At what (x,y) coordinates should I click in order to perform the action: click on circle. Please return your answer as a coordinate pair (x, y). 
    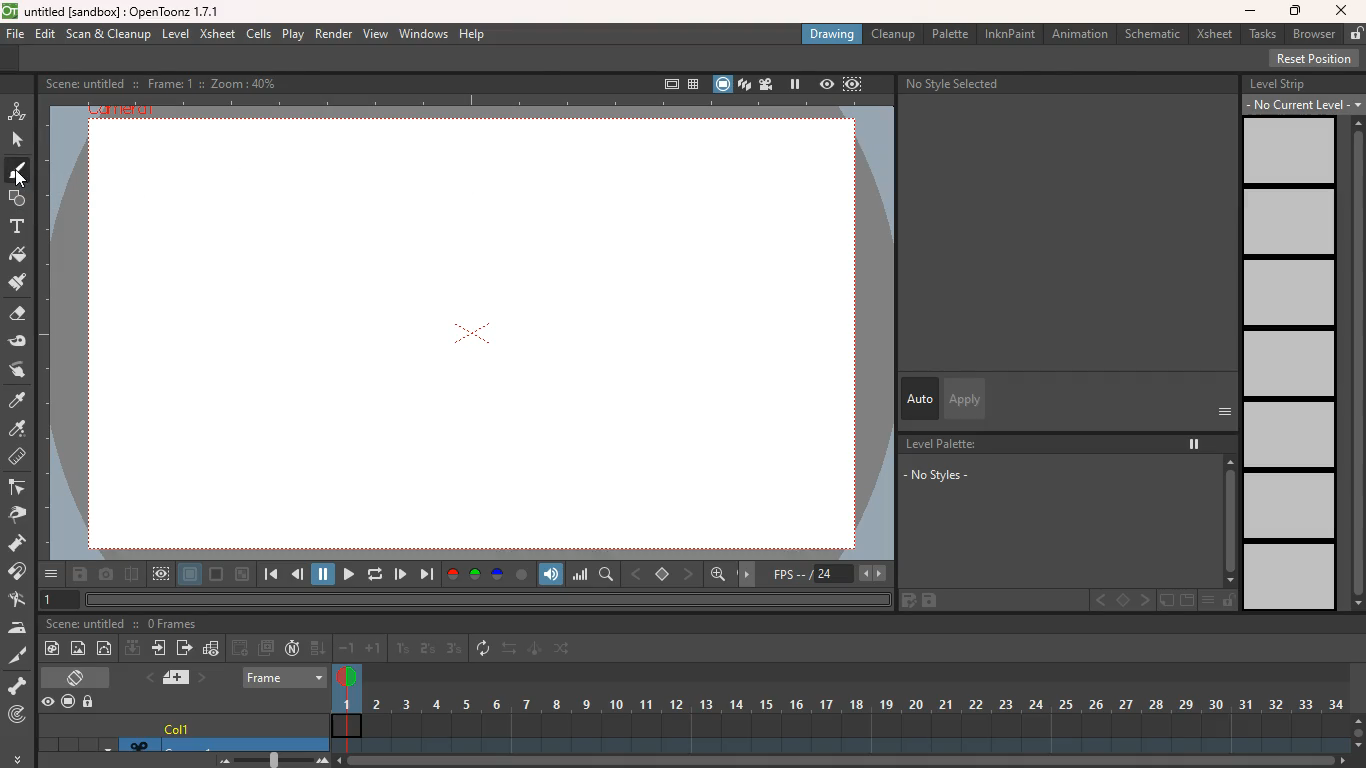
    Looking at the image, I should click on (522, 574).